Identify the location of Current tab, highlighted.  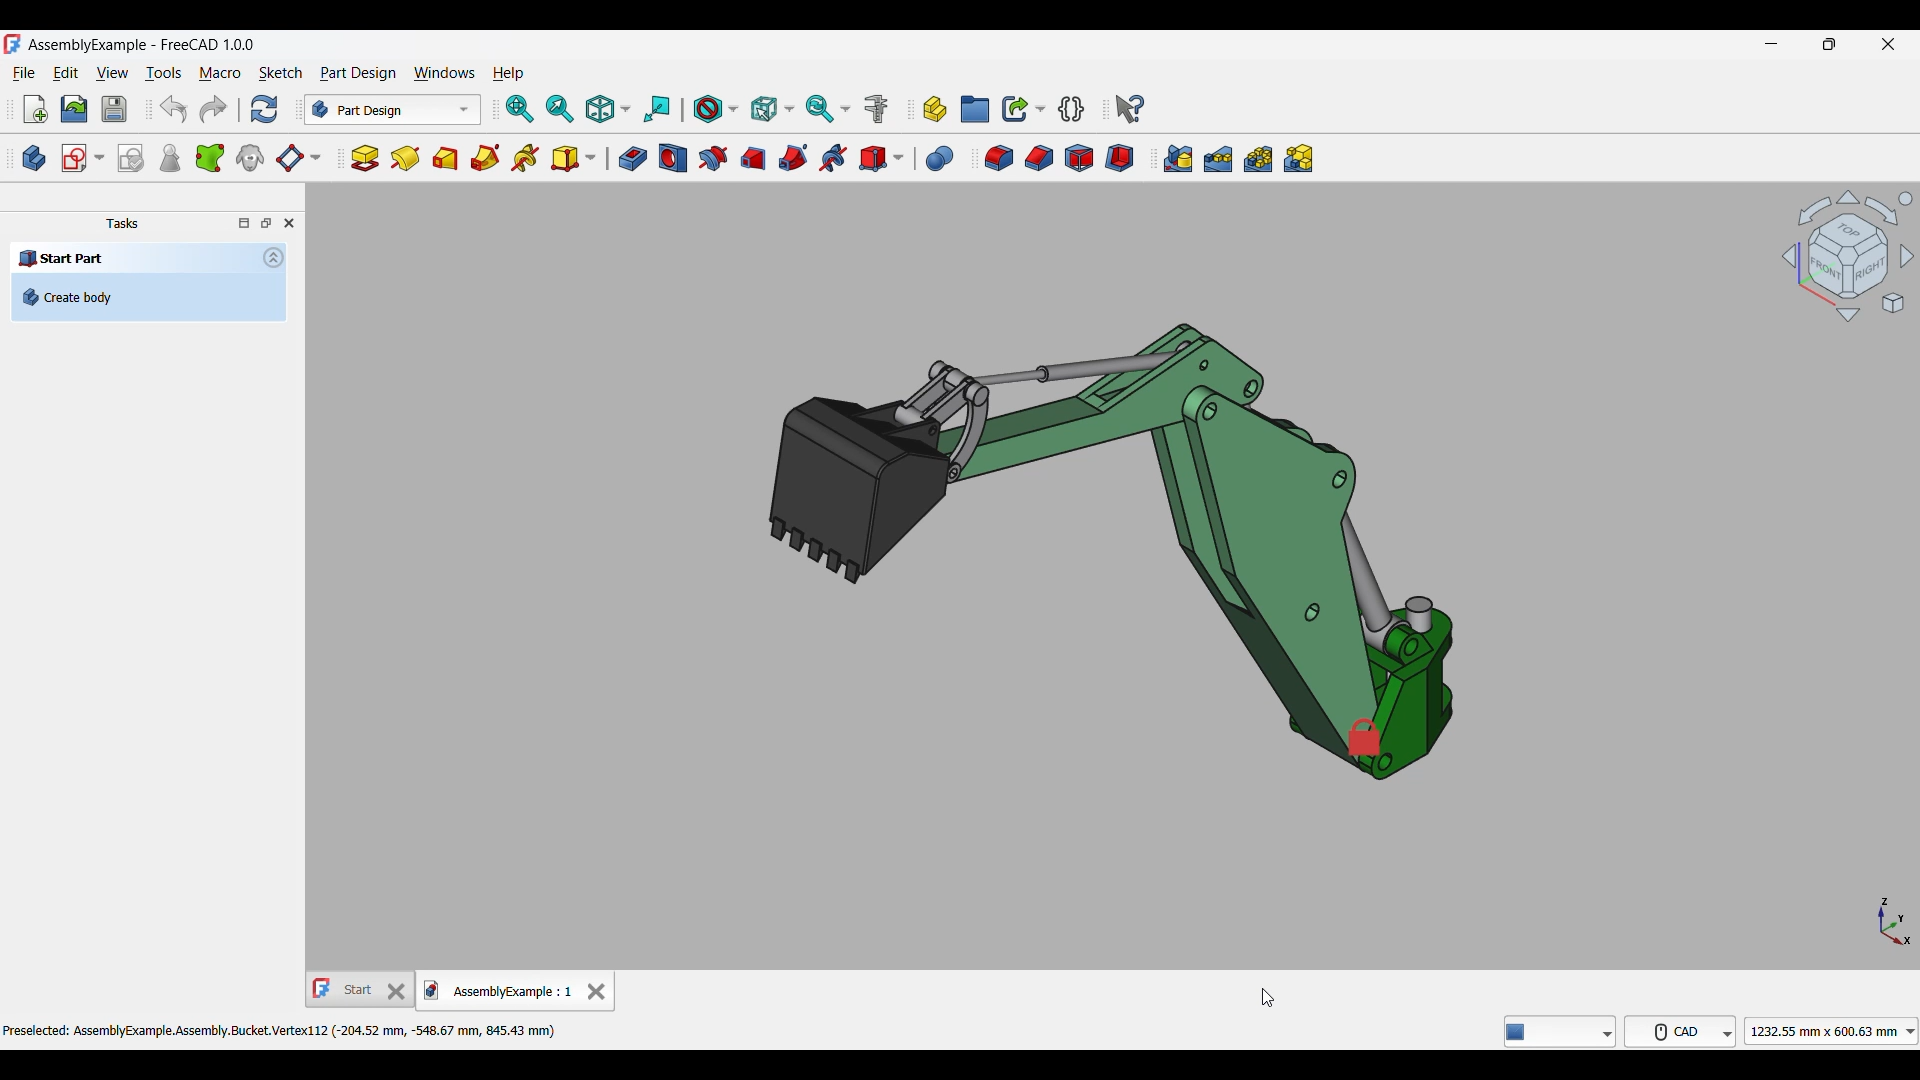
(500, 991).